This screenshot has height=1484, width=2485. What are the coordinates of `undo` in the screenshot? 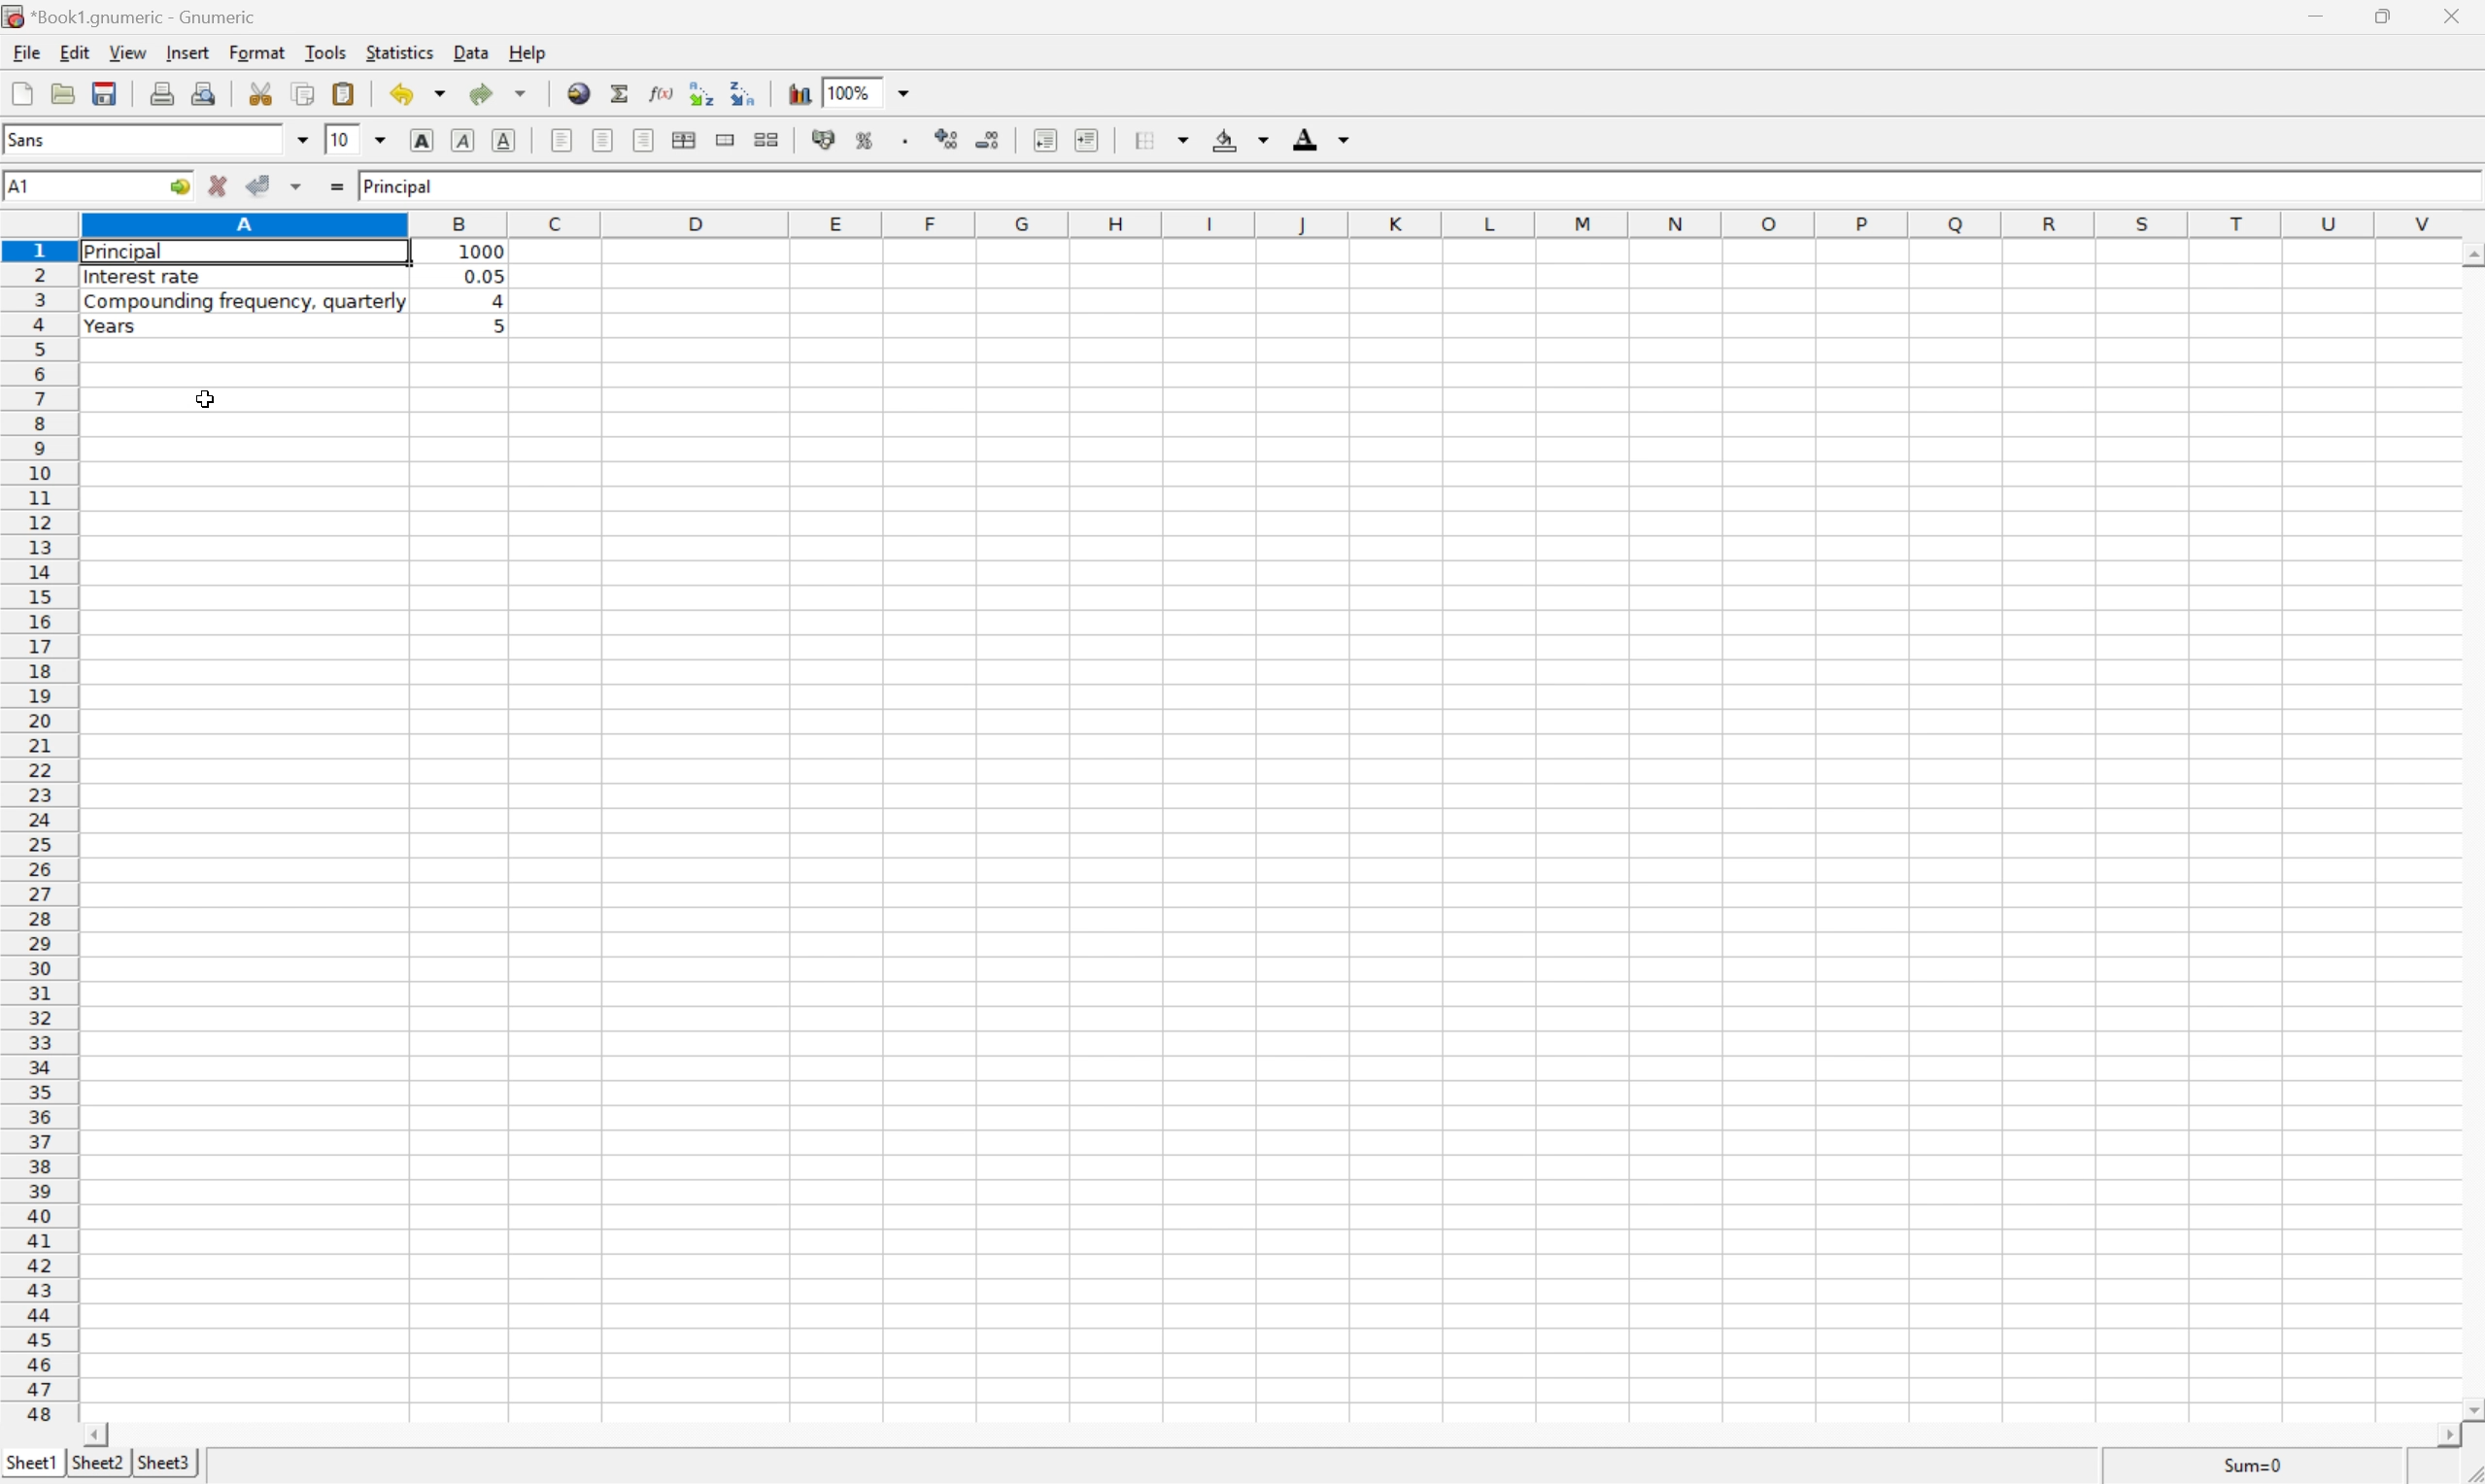 It's located at (416, 93).